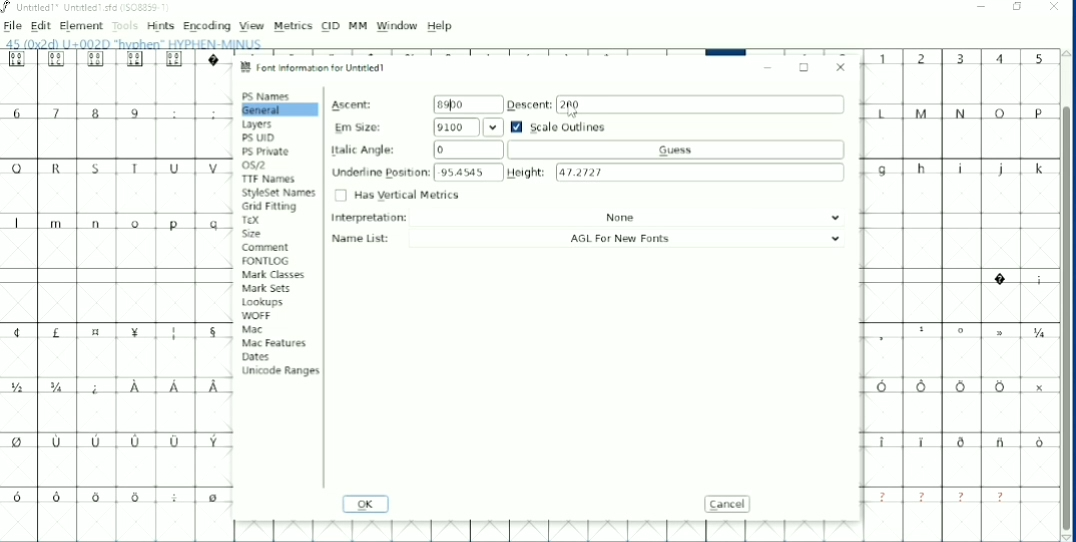 The height and width of the screenshot is (542, 1076). What do you see at coordinates (81, 26) in the screenshot?
I see `Element` at bounding box center [81, 26].